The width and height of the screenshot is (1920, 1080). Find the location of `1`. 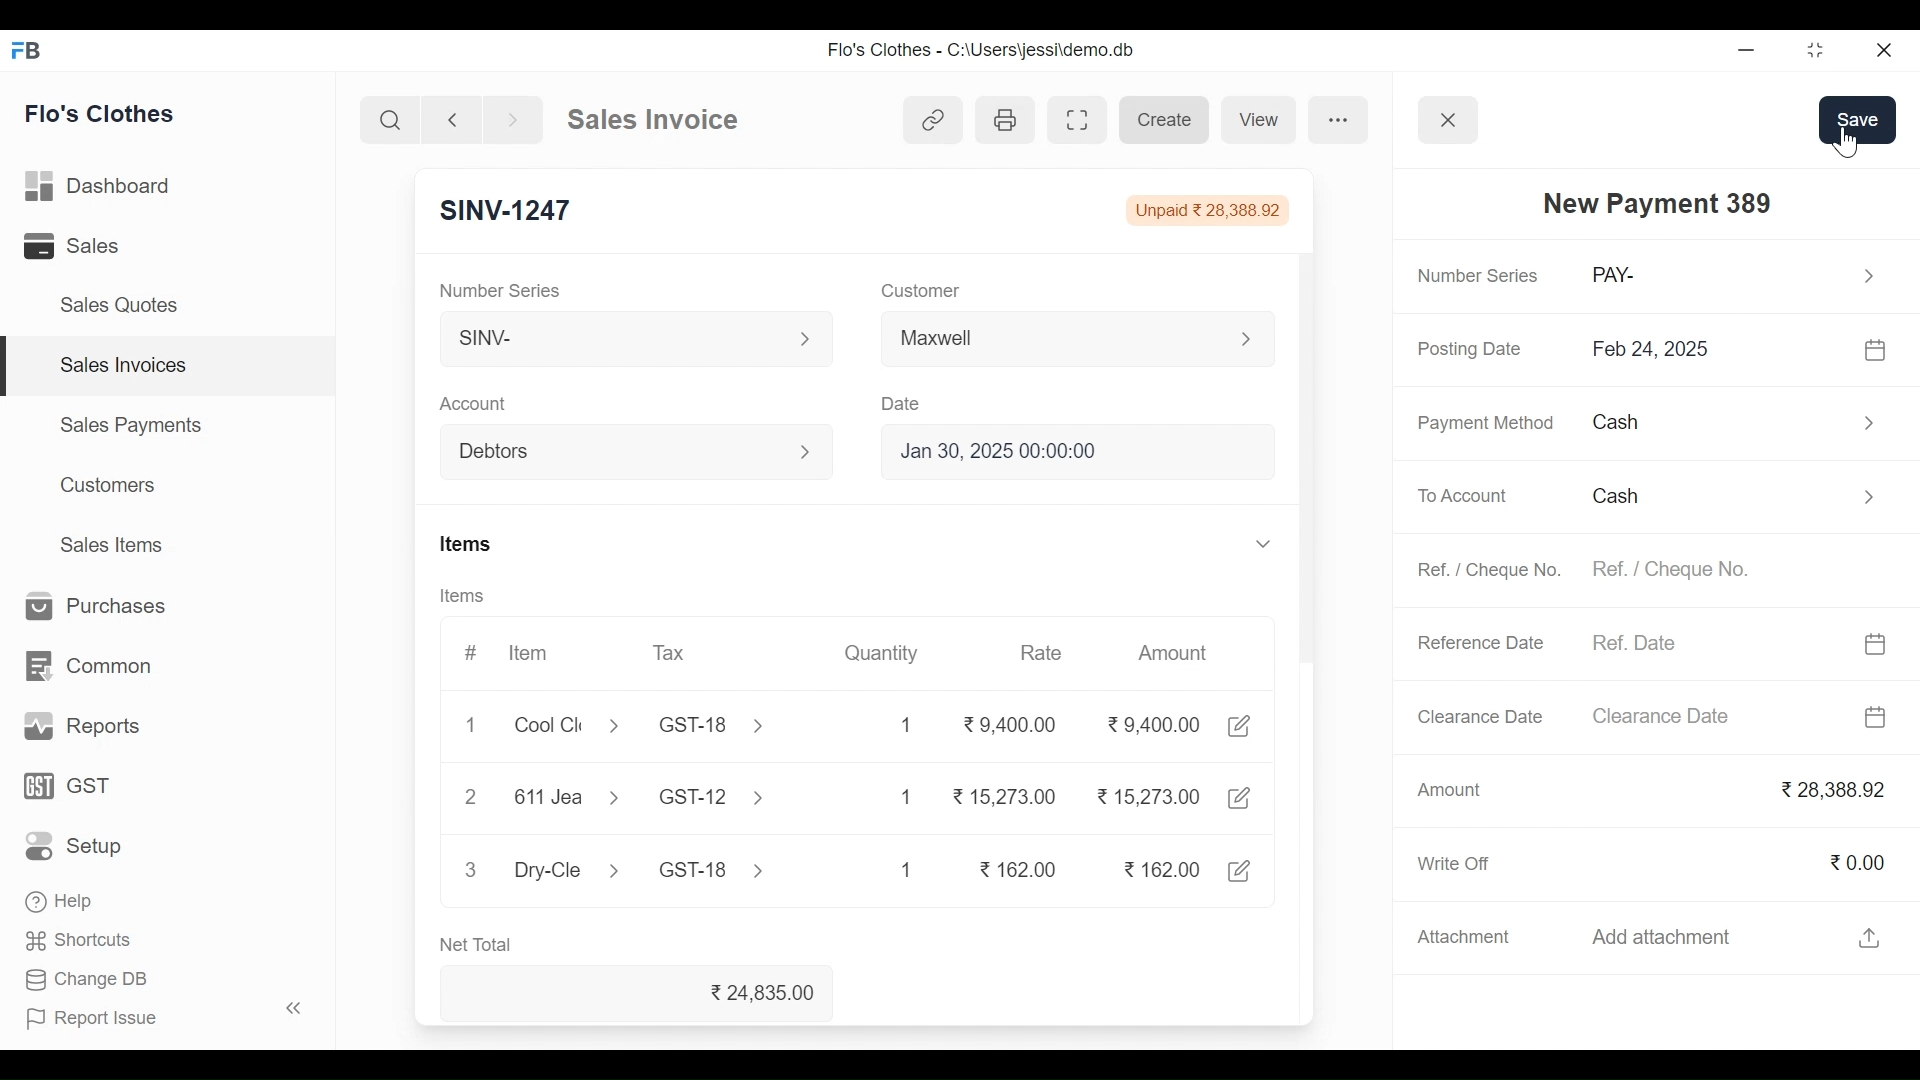

1 is located at coordinates (910, 723).